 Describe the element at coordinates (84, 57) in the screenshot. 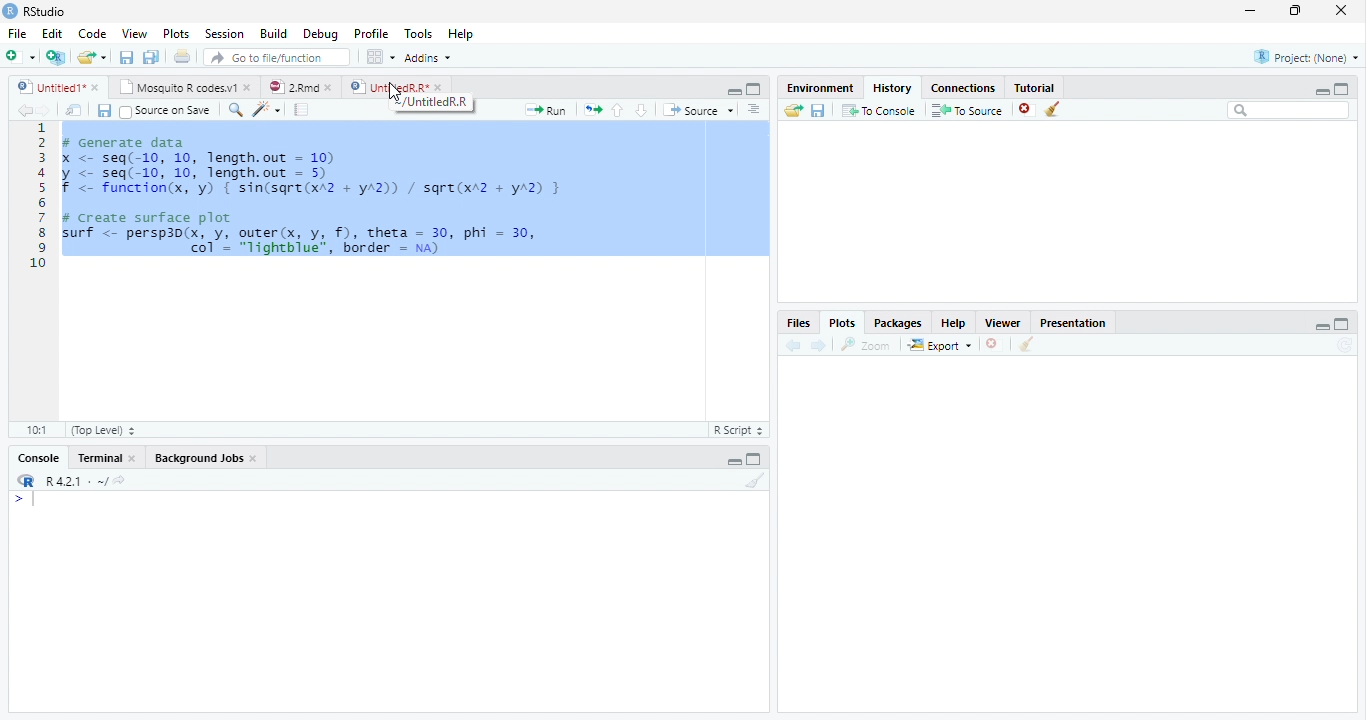

I see `Open an existing file` at that location.